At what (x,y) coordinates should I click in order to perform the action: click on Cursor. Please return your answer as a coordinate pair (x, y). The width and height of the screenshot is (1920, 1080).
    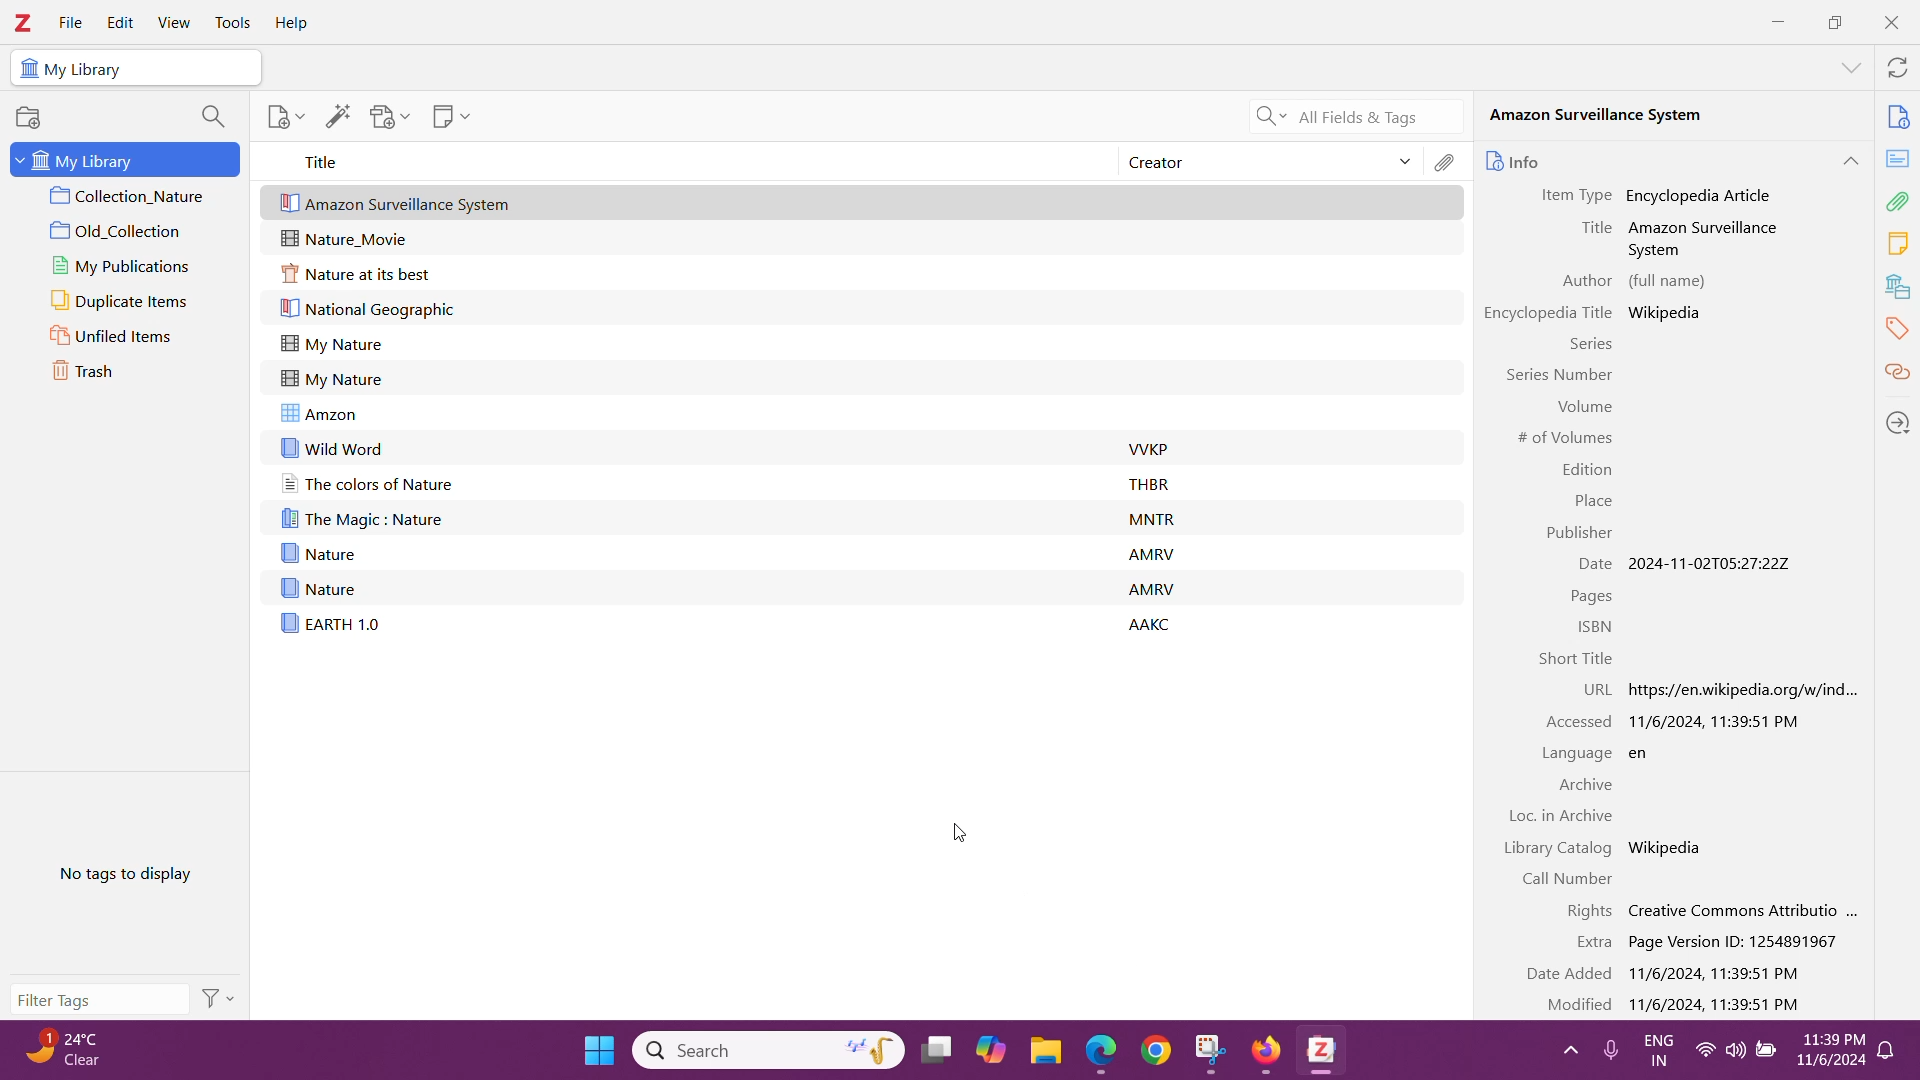
    Looking at the image, I should click on (956, 833).